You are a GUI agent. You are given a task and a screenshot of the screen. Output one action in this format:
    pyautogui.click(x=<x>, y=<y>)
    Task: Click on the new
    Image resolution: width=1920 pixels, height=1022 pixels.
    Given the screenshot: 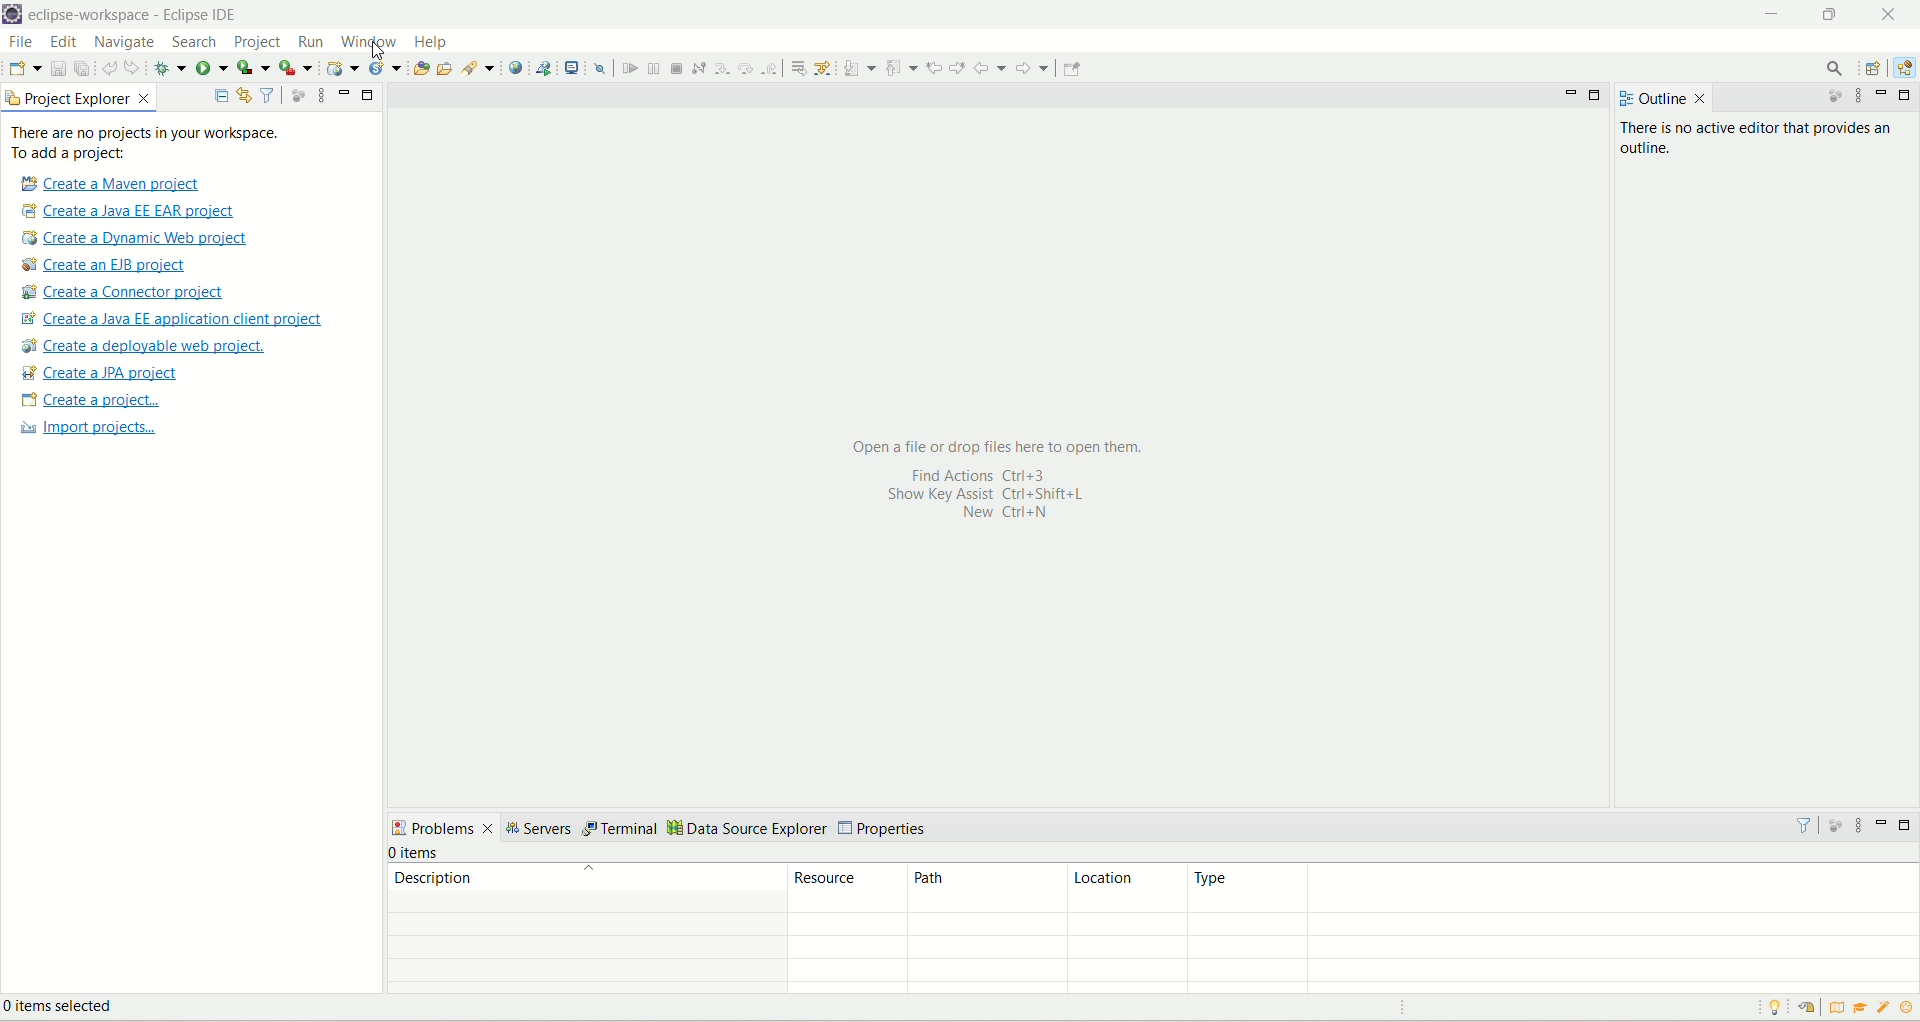 What is the action you would take?
    pyautogui.click(x=24, y=68)
    